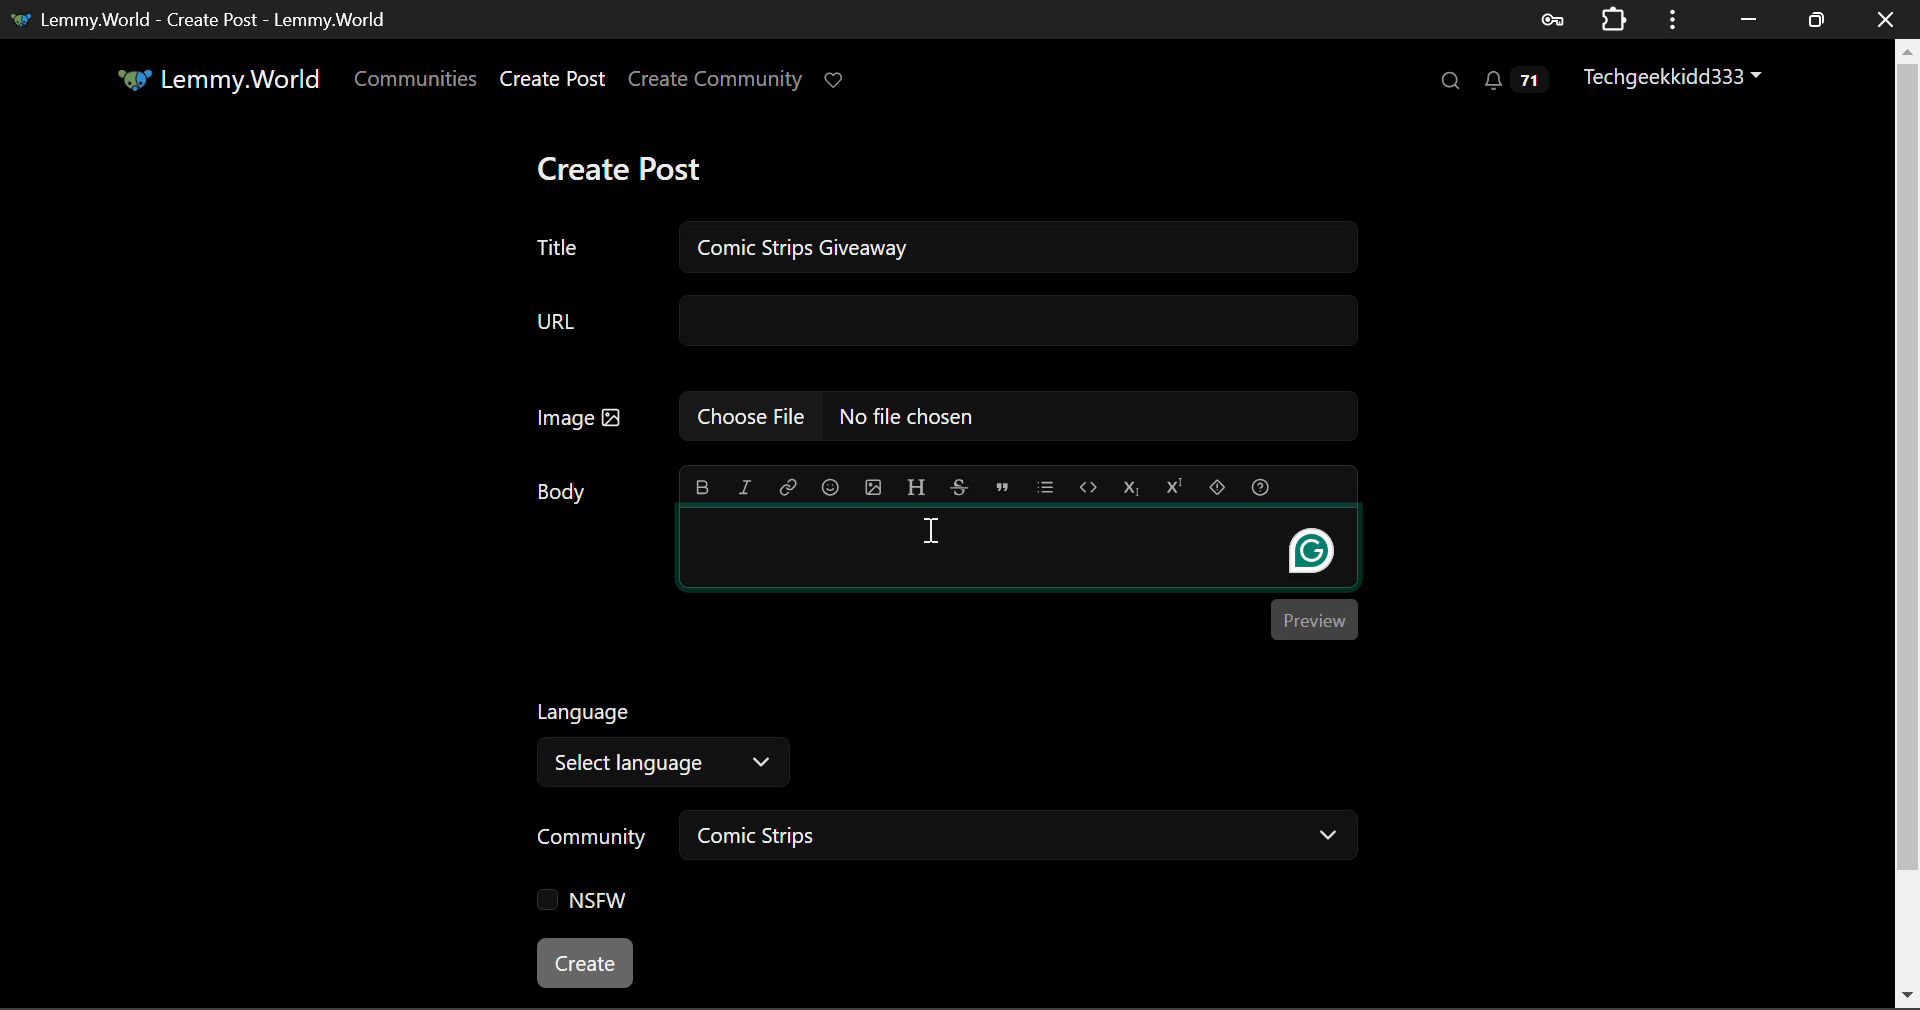  Describe the element at coordinates (587, 709) in the screenshot. I see `Language` at that location.